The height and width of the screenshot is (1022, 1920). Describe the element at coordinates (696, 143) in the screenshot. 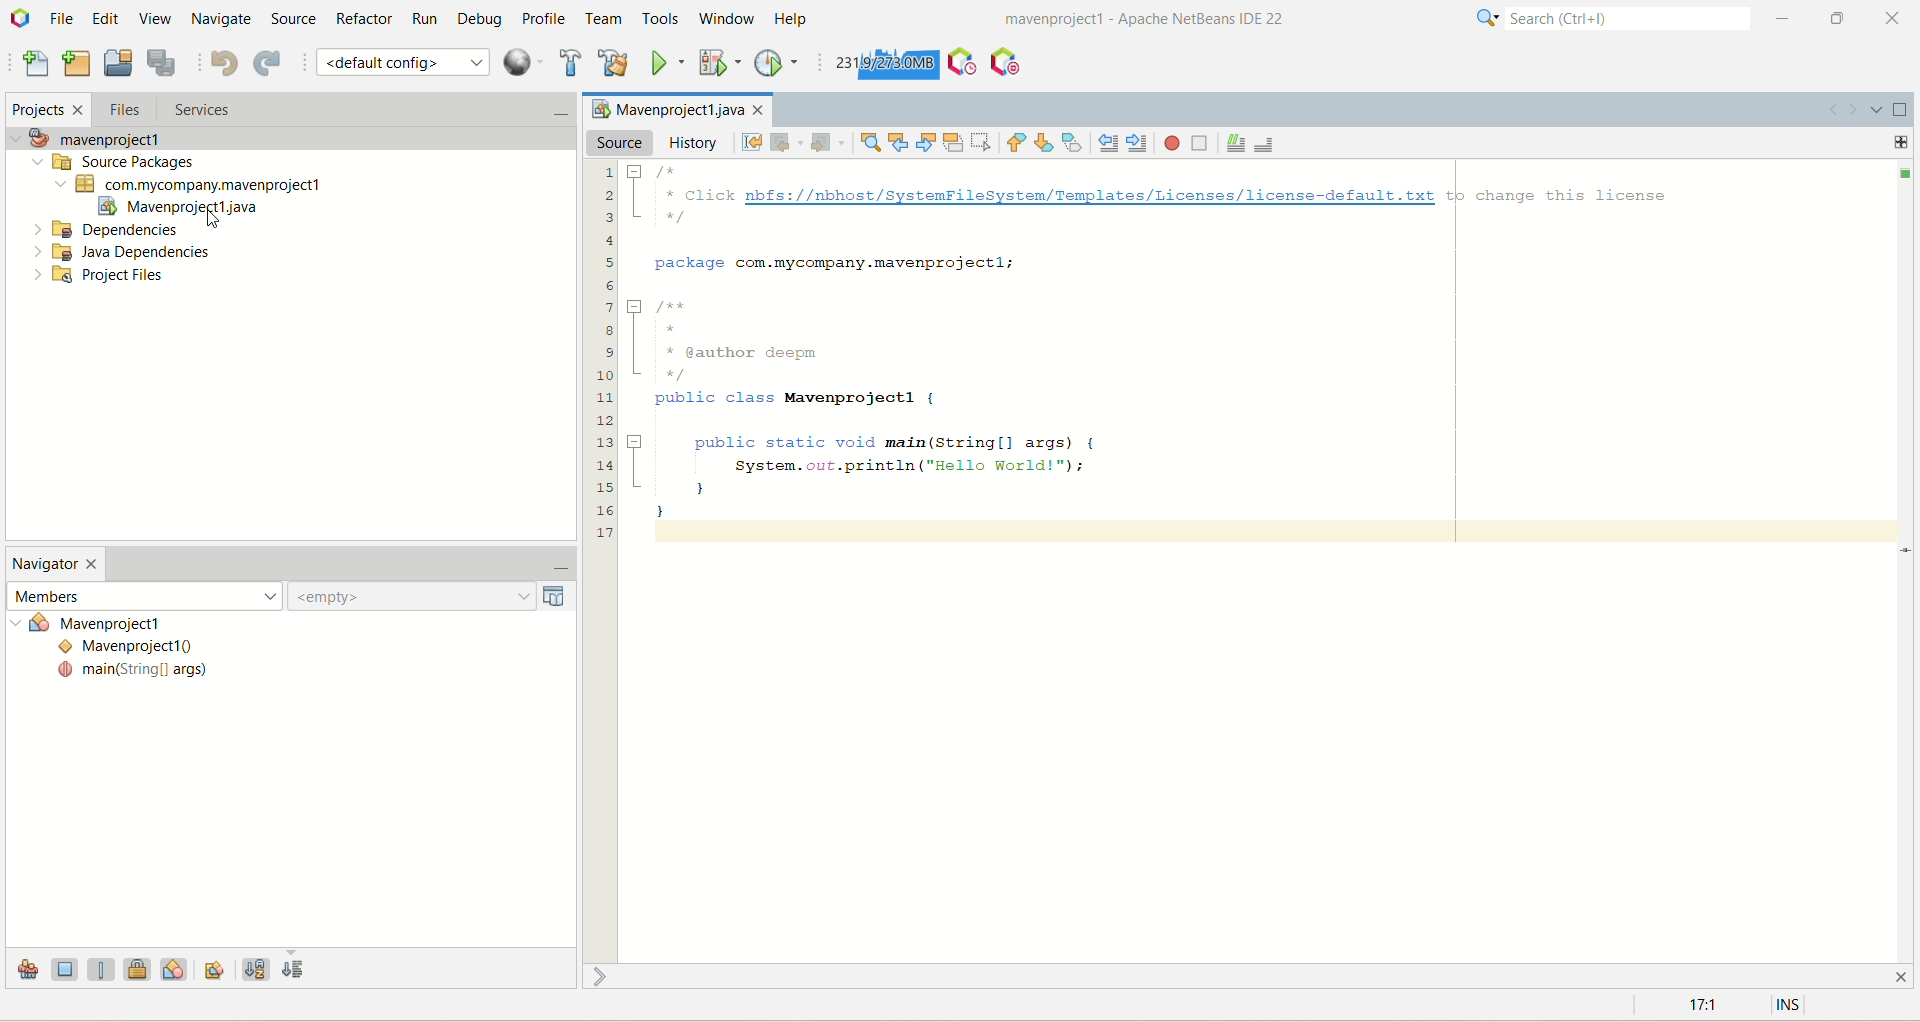

I see `history` at that location.